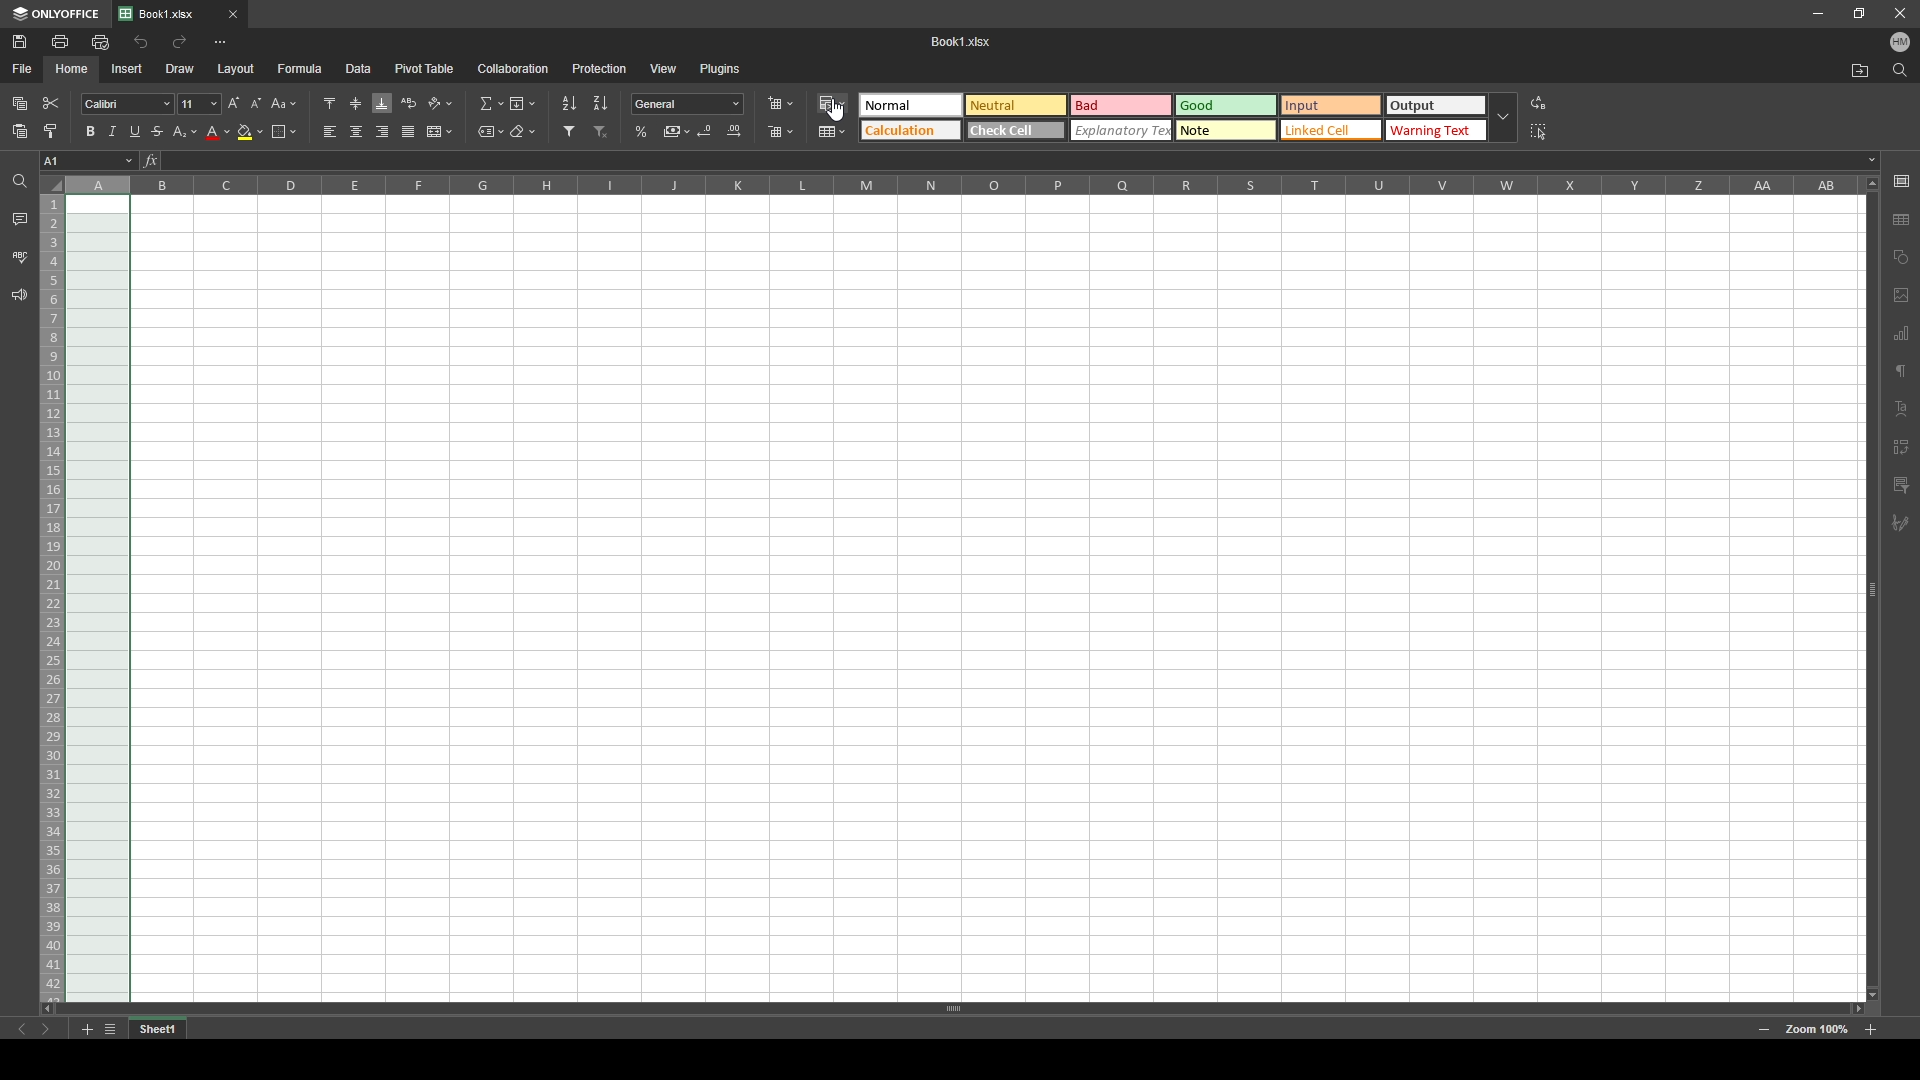  I want to click on image, so click(1901, 295).